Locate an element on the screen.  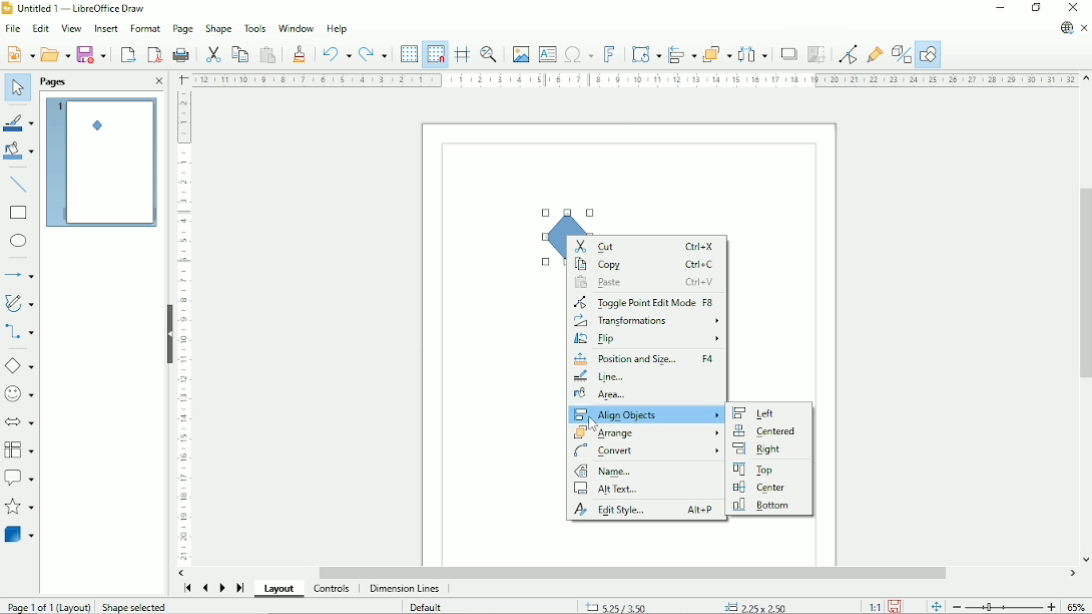
Arrange is located at coordinates (717, 53).